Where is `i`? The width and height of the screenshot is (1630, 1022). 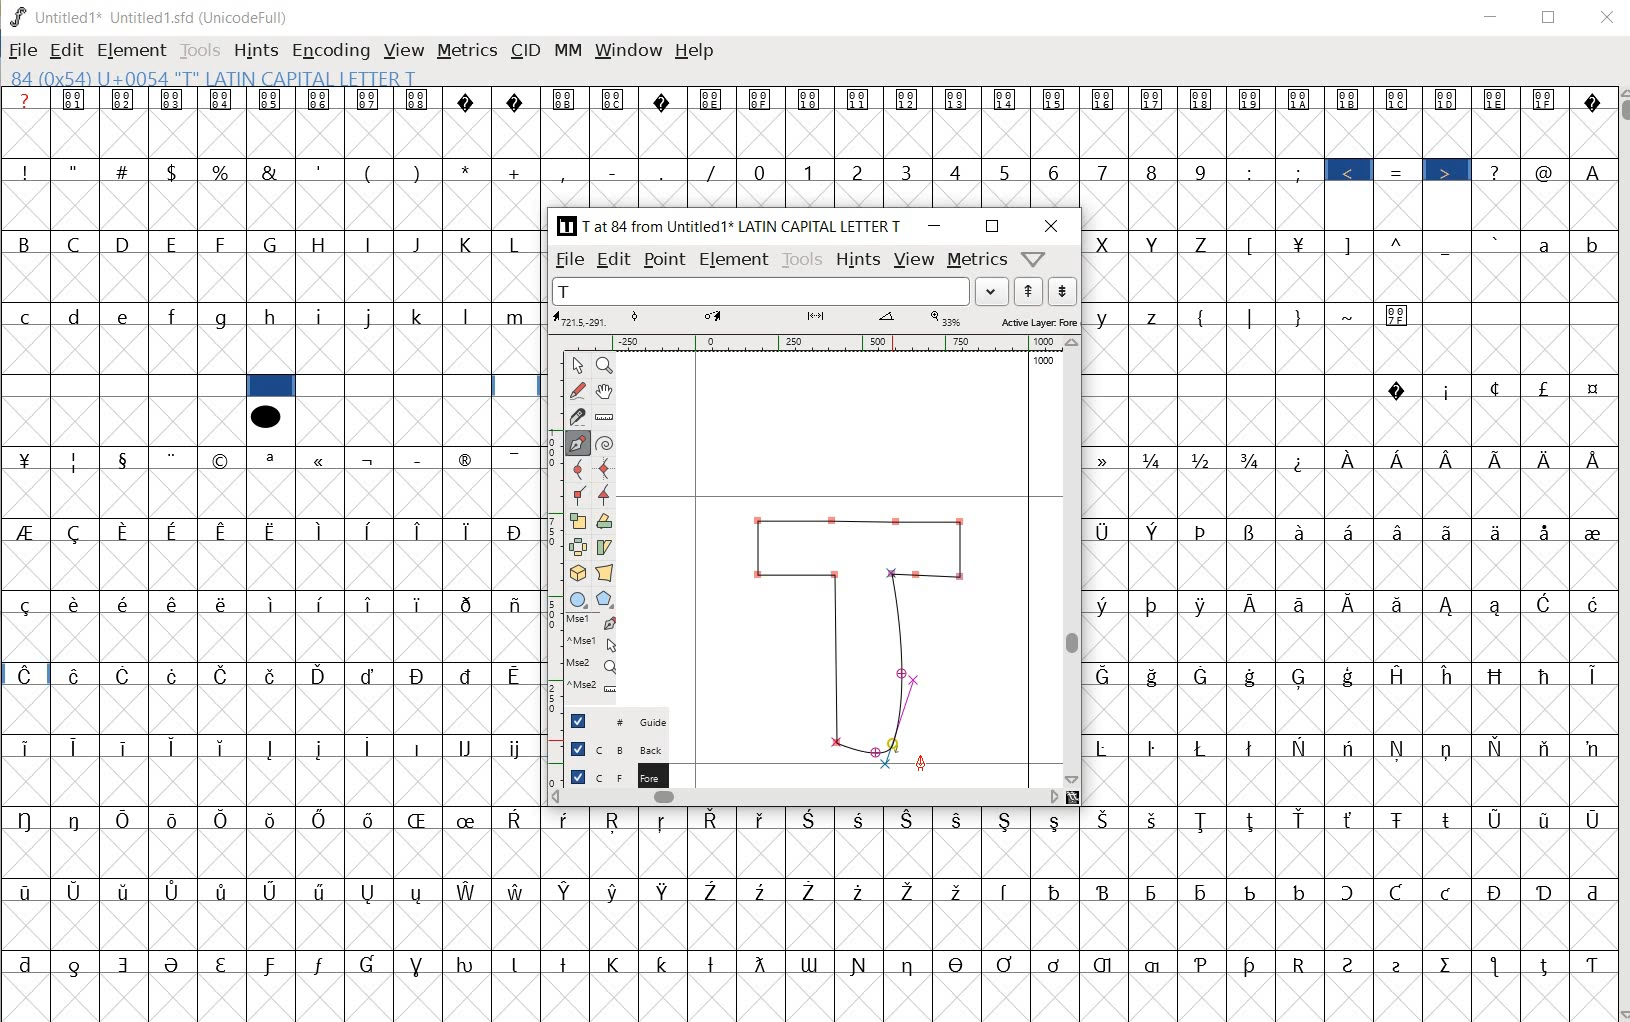 i is located at coordinates (323, 316).